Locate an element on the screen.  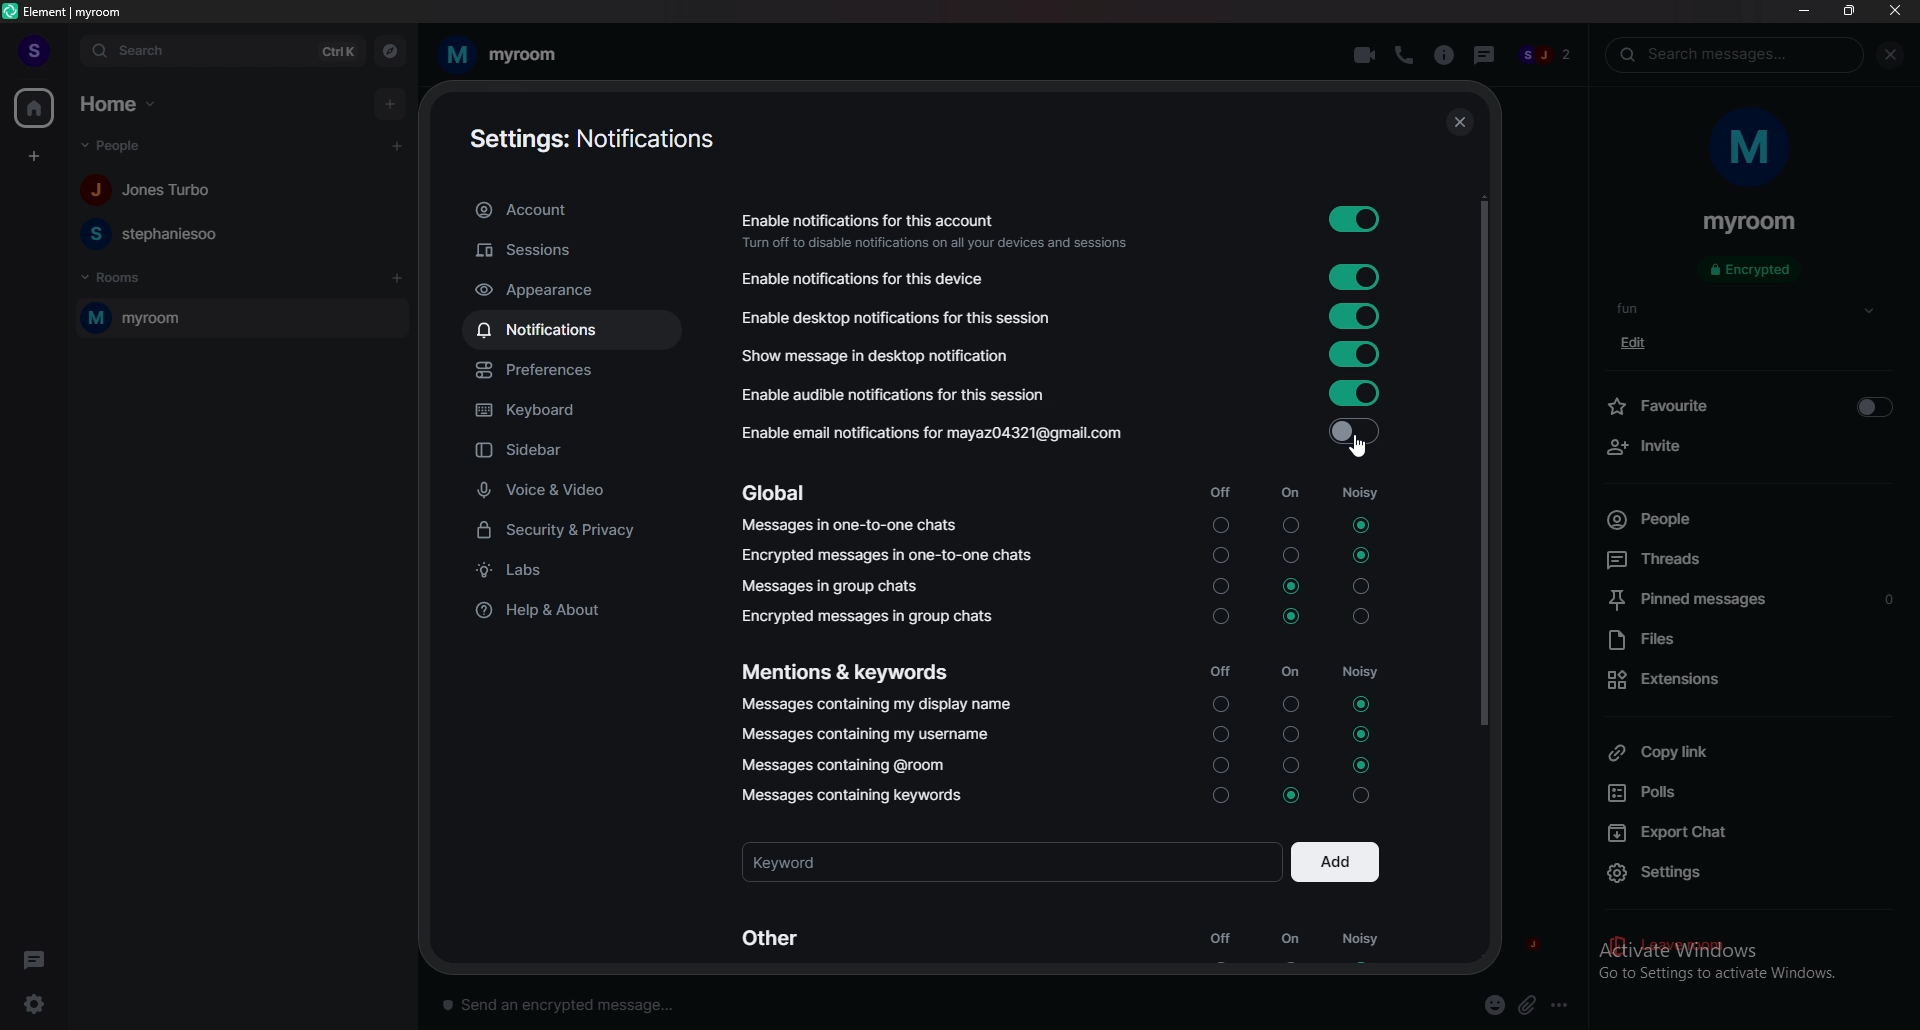
off is located at coordinates (1216, 644).